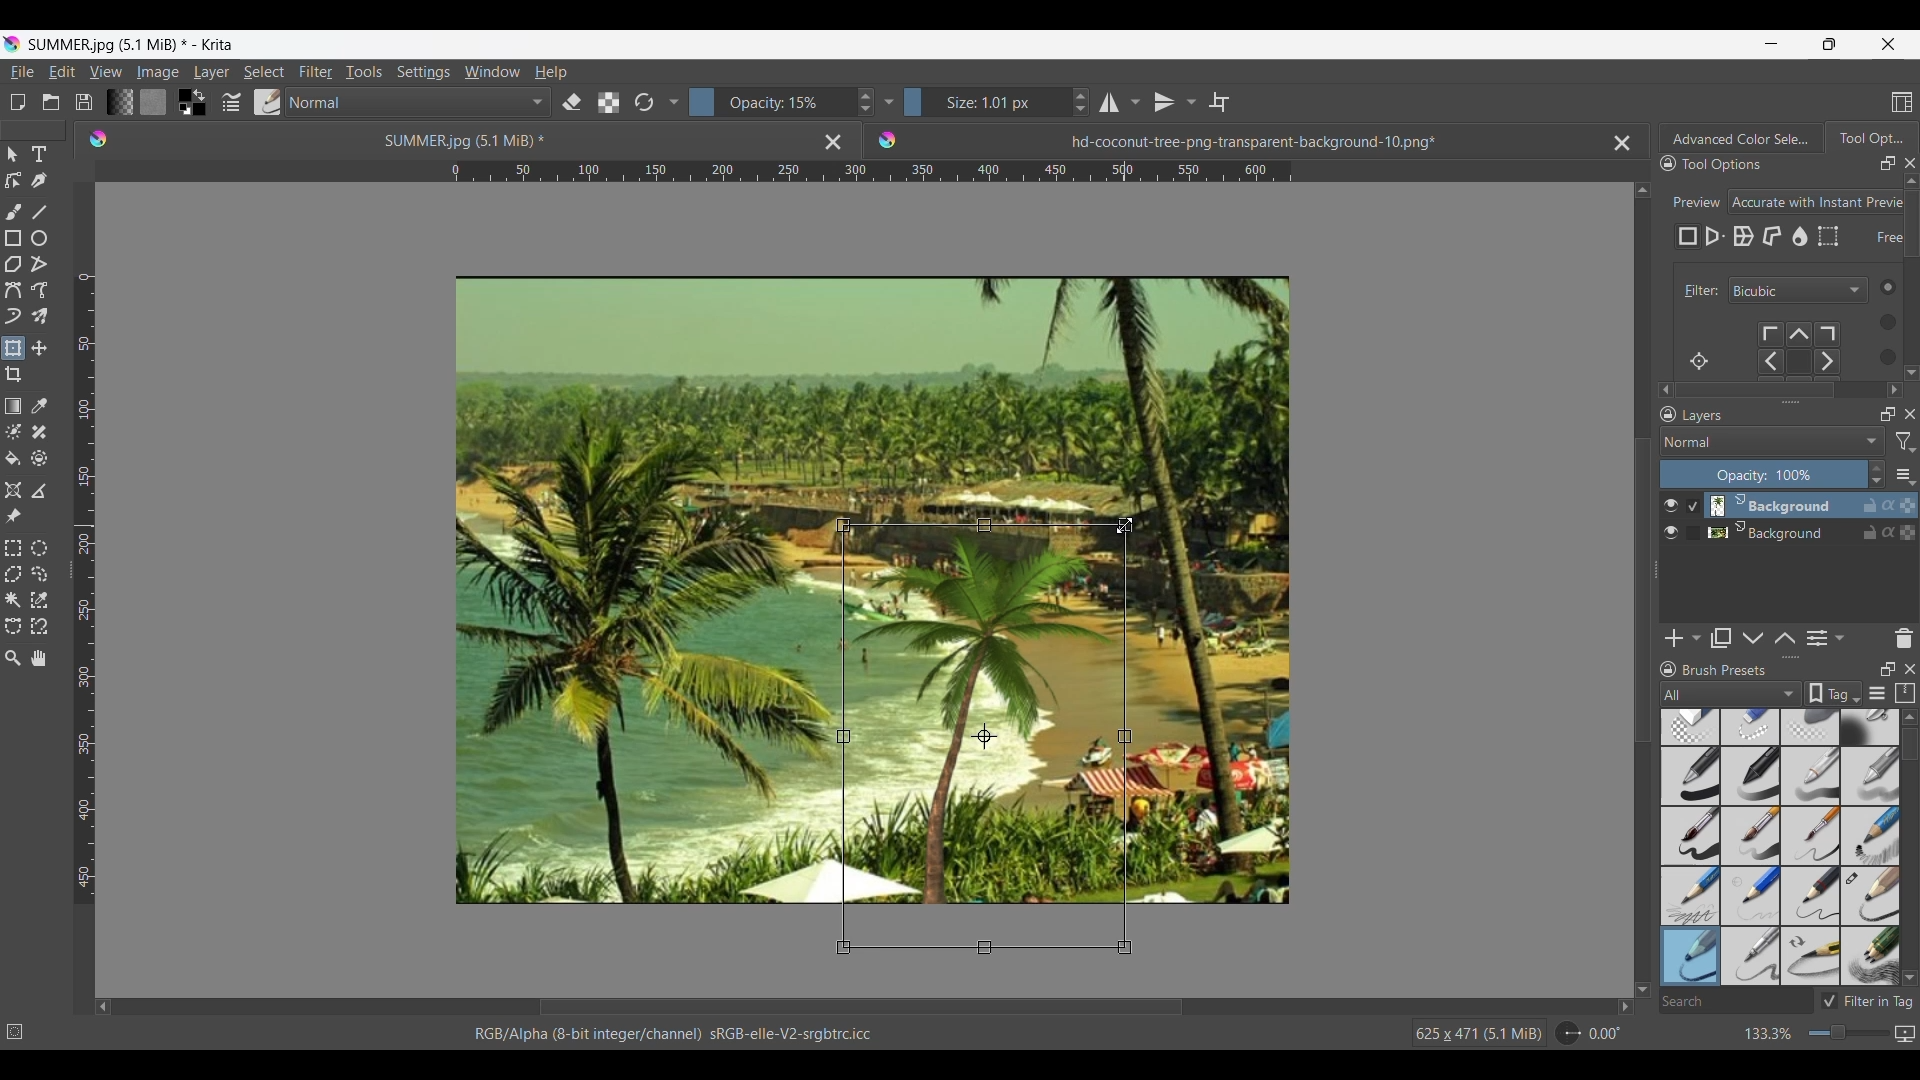  What do you see at coordinates (1752, 955) in the screenshot?
I see `pencil 5-tilted` at bounding box center [1752, 955].